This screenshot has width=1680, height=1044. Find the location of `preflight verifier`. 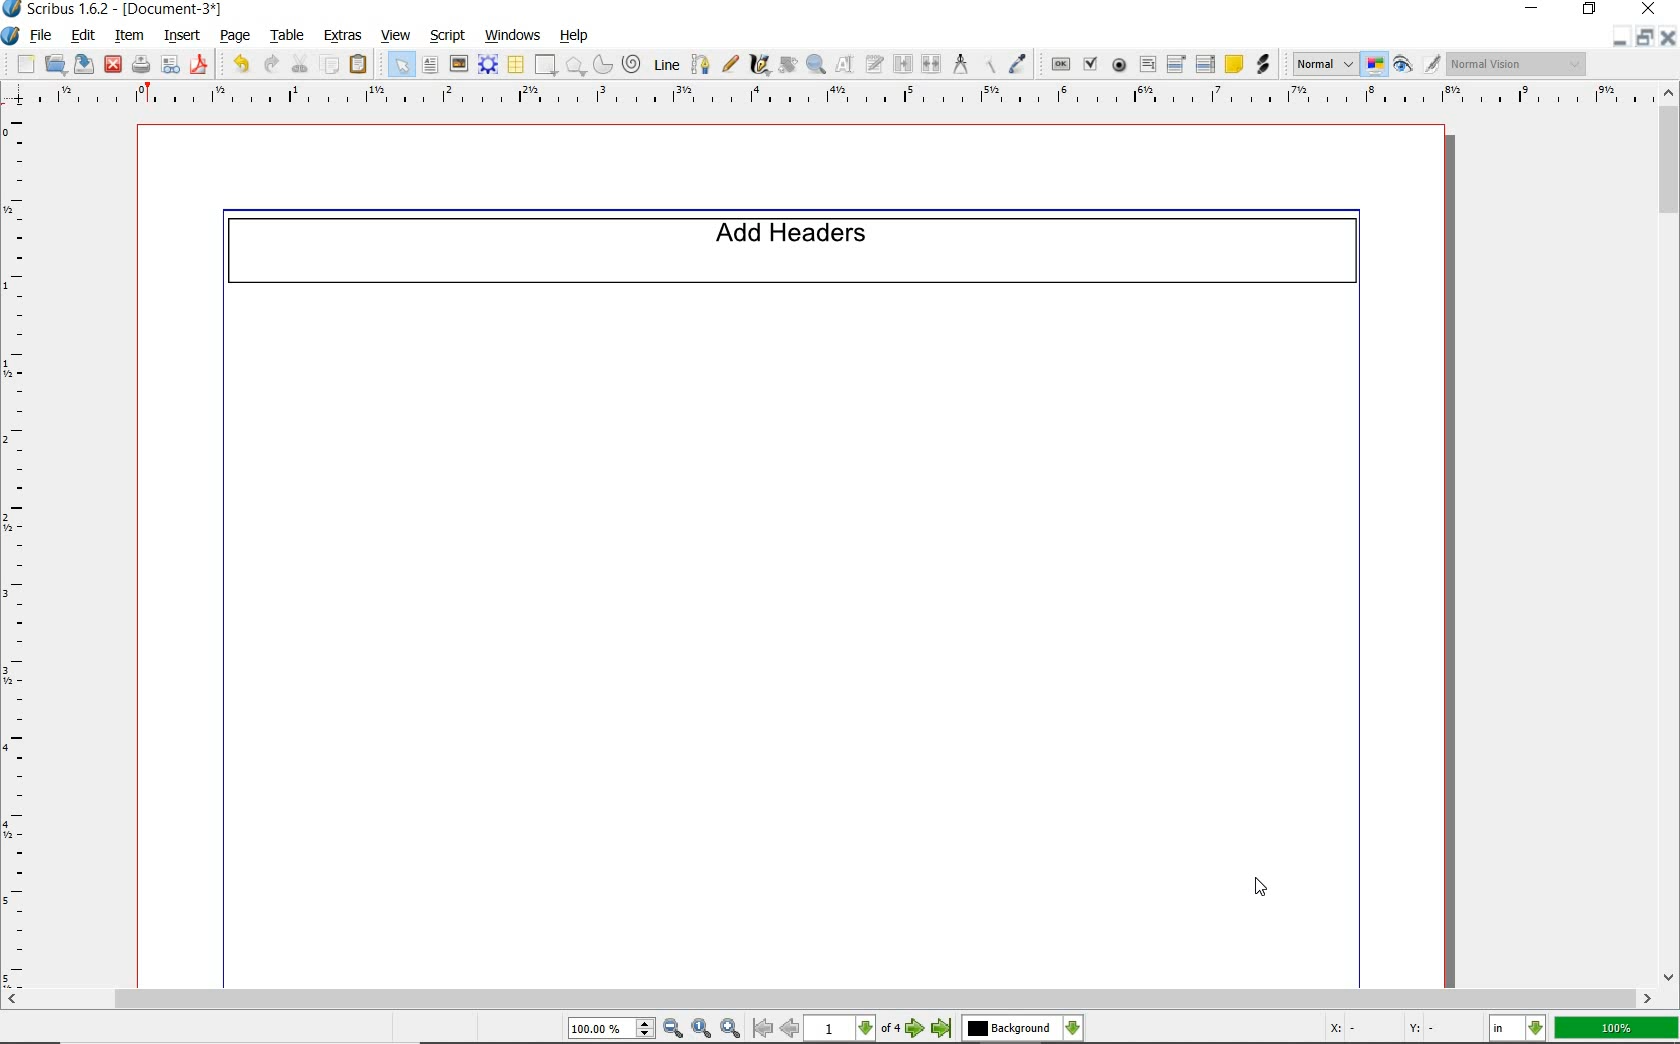

preflight verifier is located at coordinates (171, 66).